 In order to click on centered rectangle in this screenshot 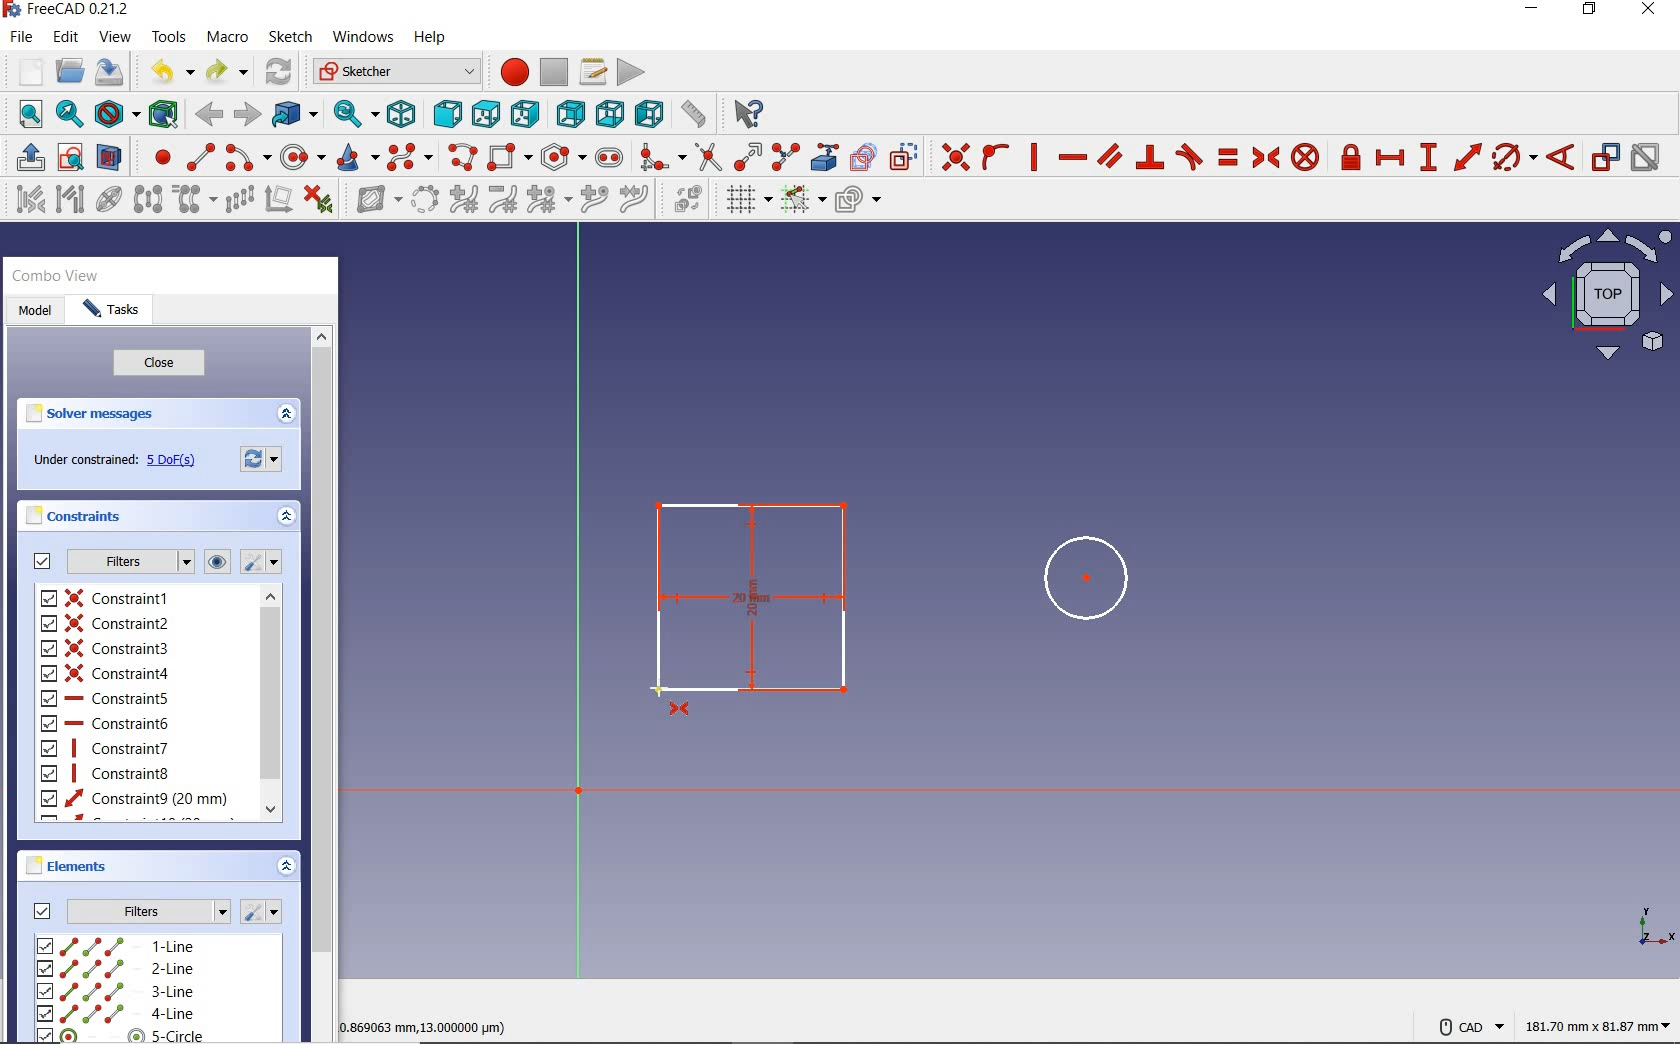, I will do `click(511, 157)`.